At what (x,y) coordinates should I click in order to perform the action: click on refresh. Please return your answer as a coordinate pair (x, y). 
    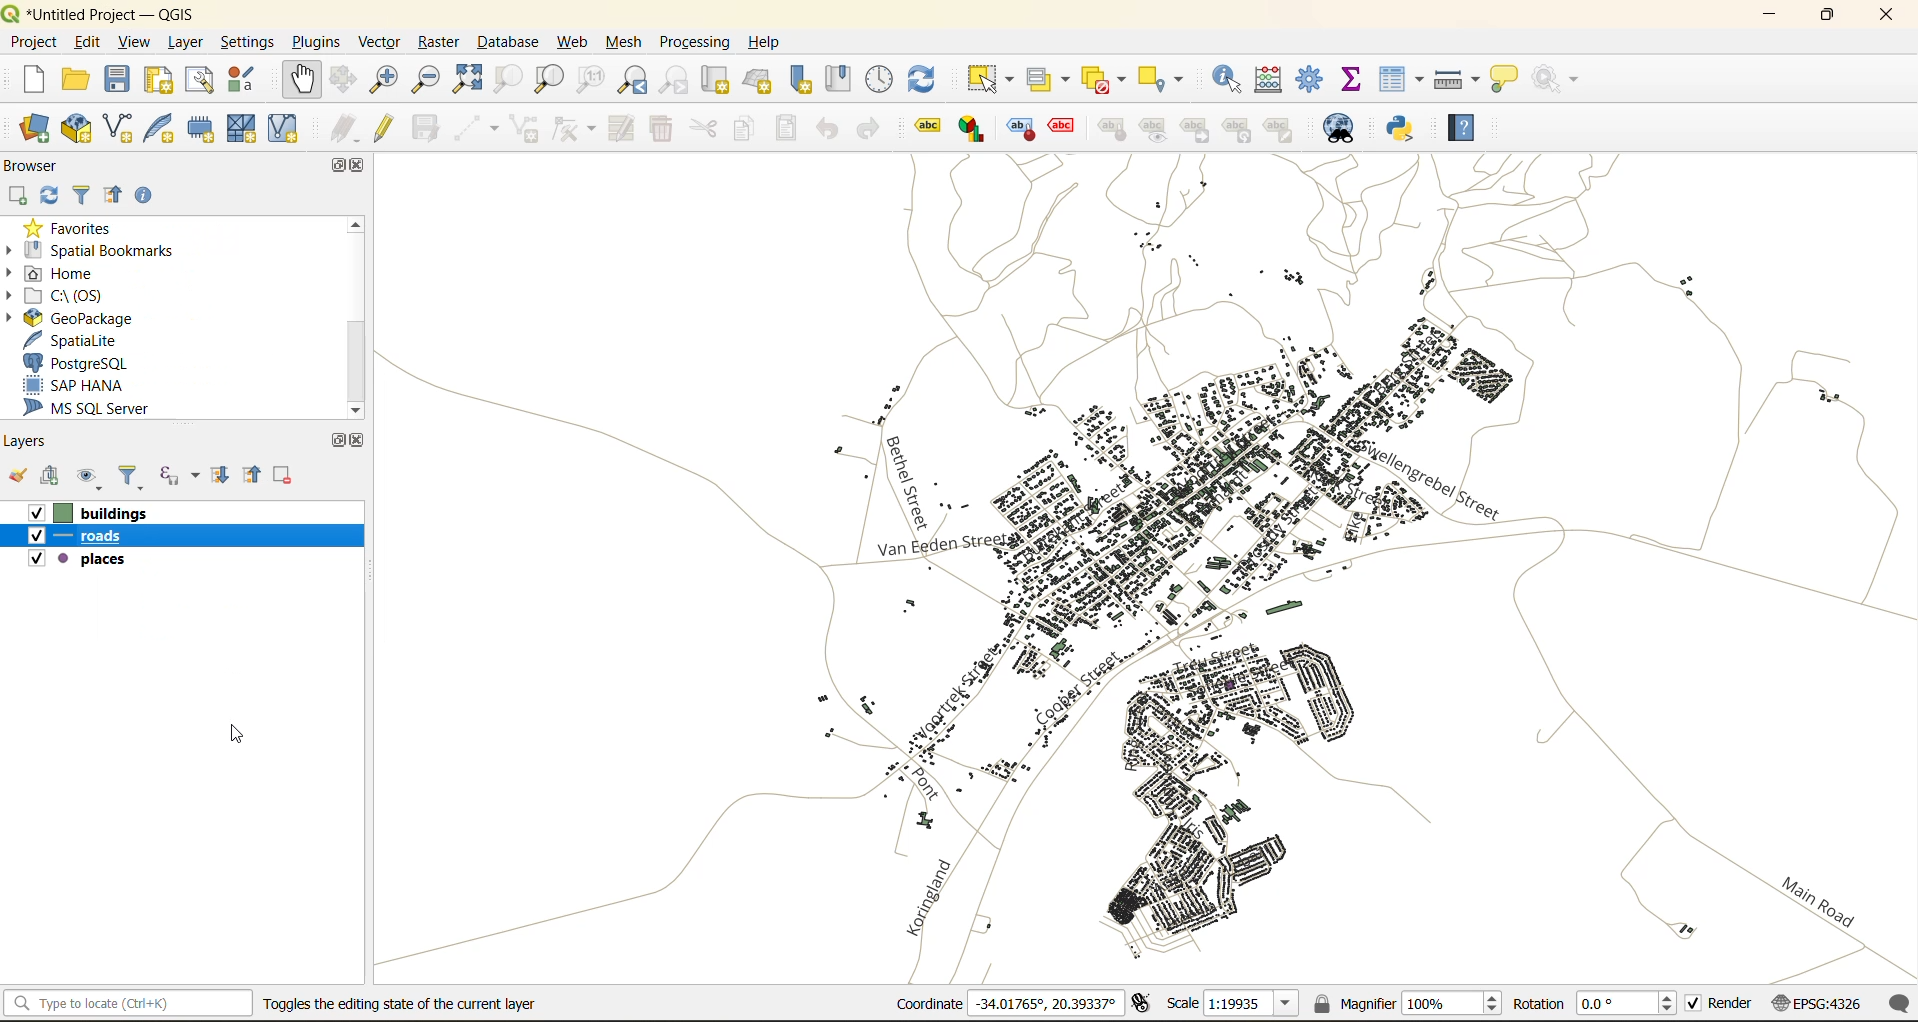
    Looking at the image, I should click on (928, 79).